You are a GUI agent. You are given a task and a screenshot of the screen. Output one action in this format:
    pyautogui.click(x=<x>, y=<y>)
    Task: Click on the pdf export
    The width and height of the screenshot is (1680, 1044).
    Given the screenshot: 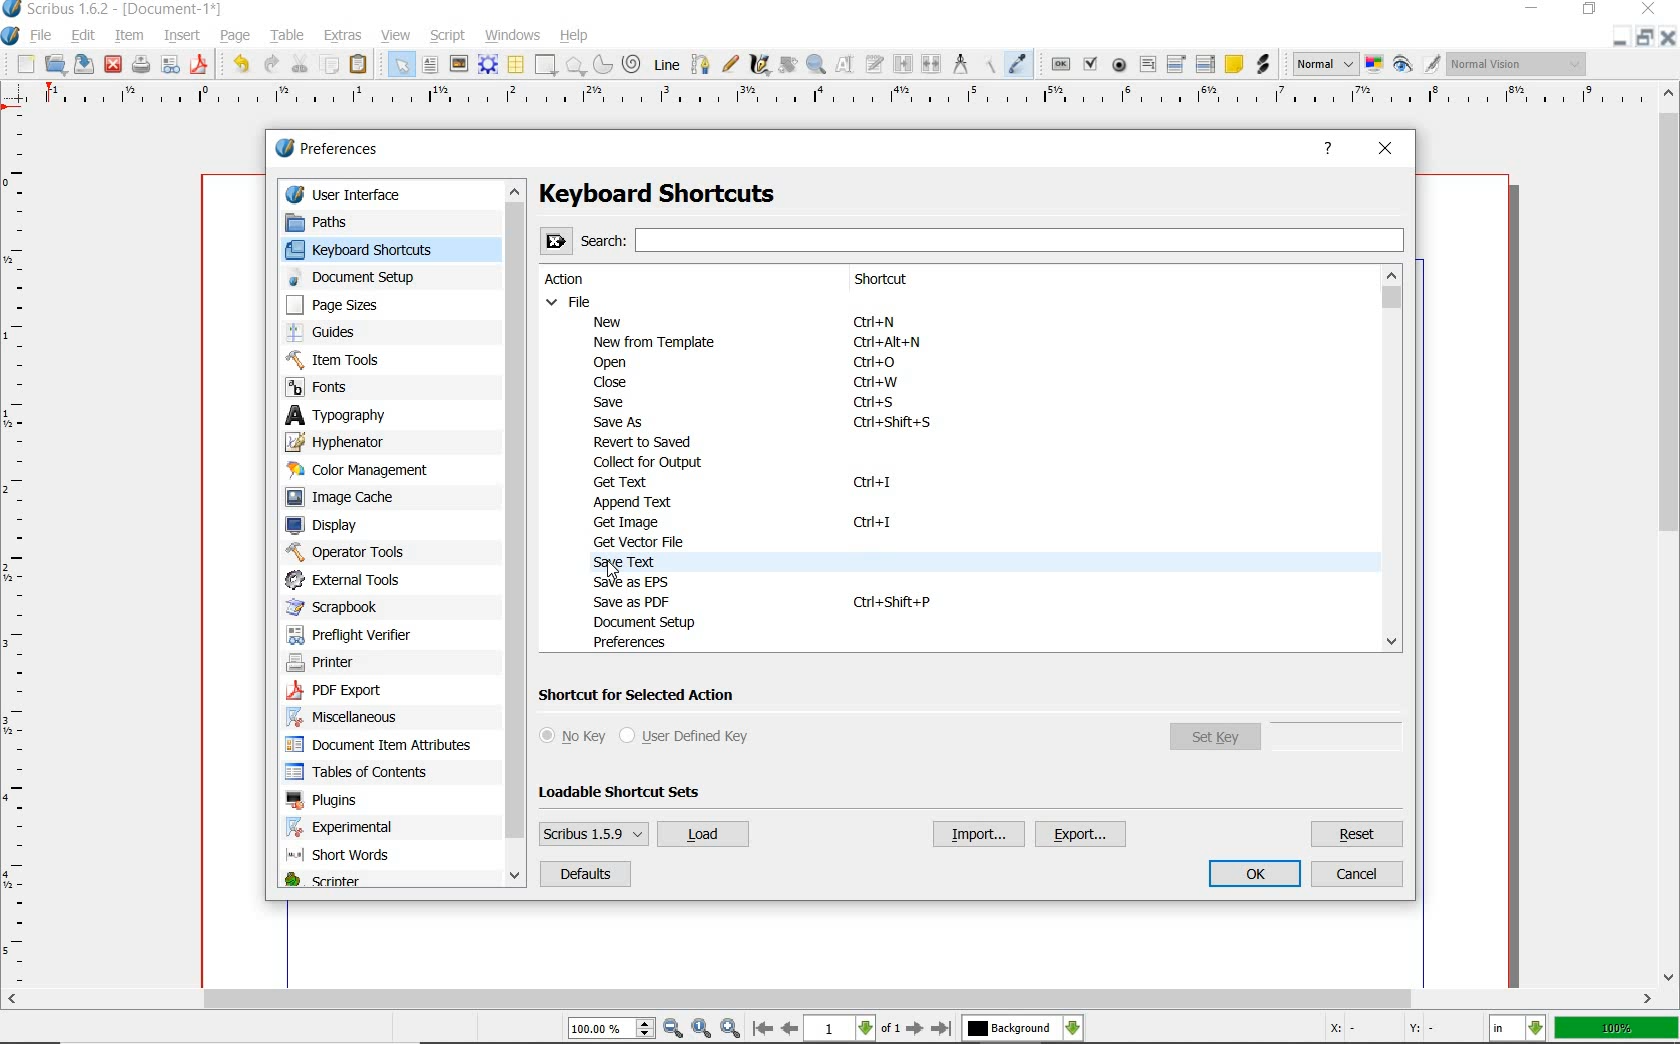 What is the action you would take?
    pyautogui.click(x=357, y=692)
    